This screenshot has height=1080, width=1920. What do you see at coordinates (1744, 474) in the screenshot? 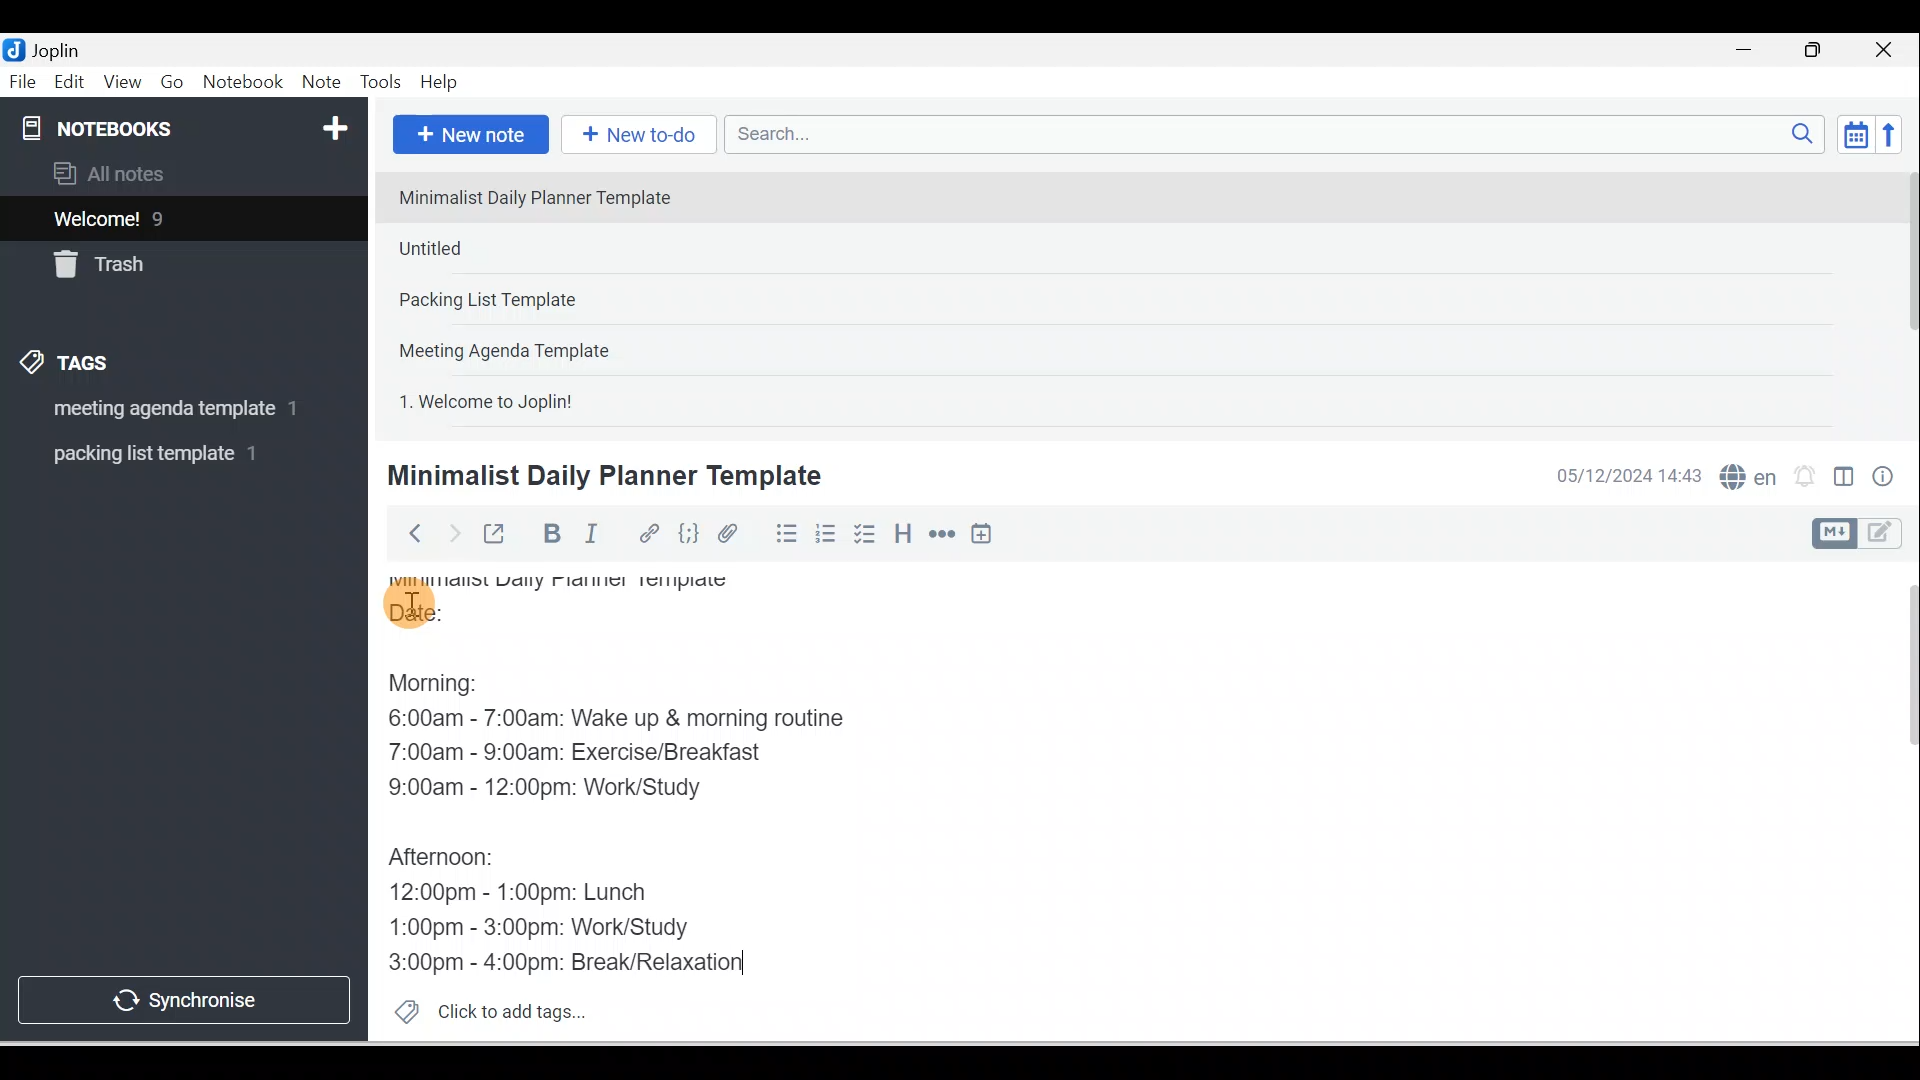
I see `Spelling` at bounding box center [1744, 474].